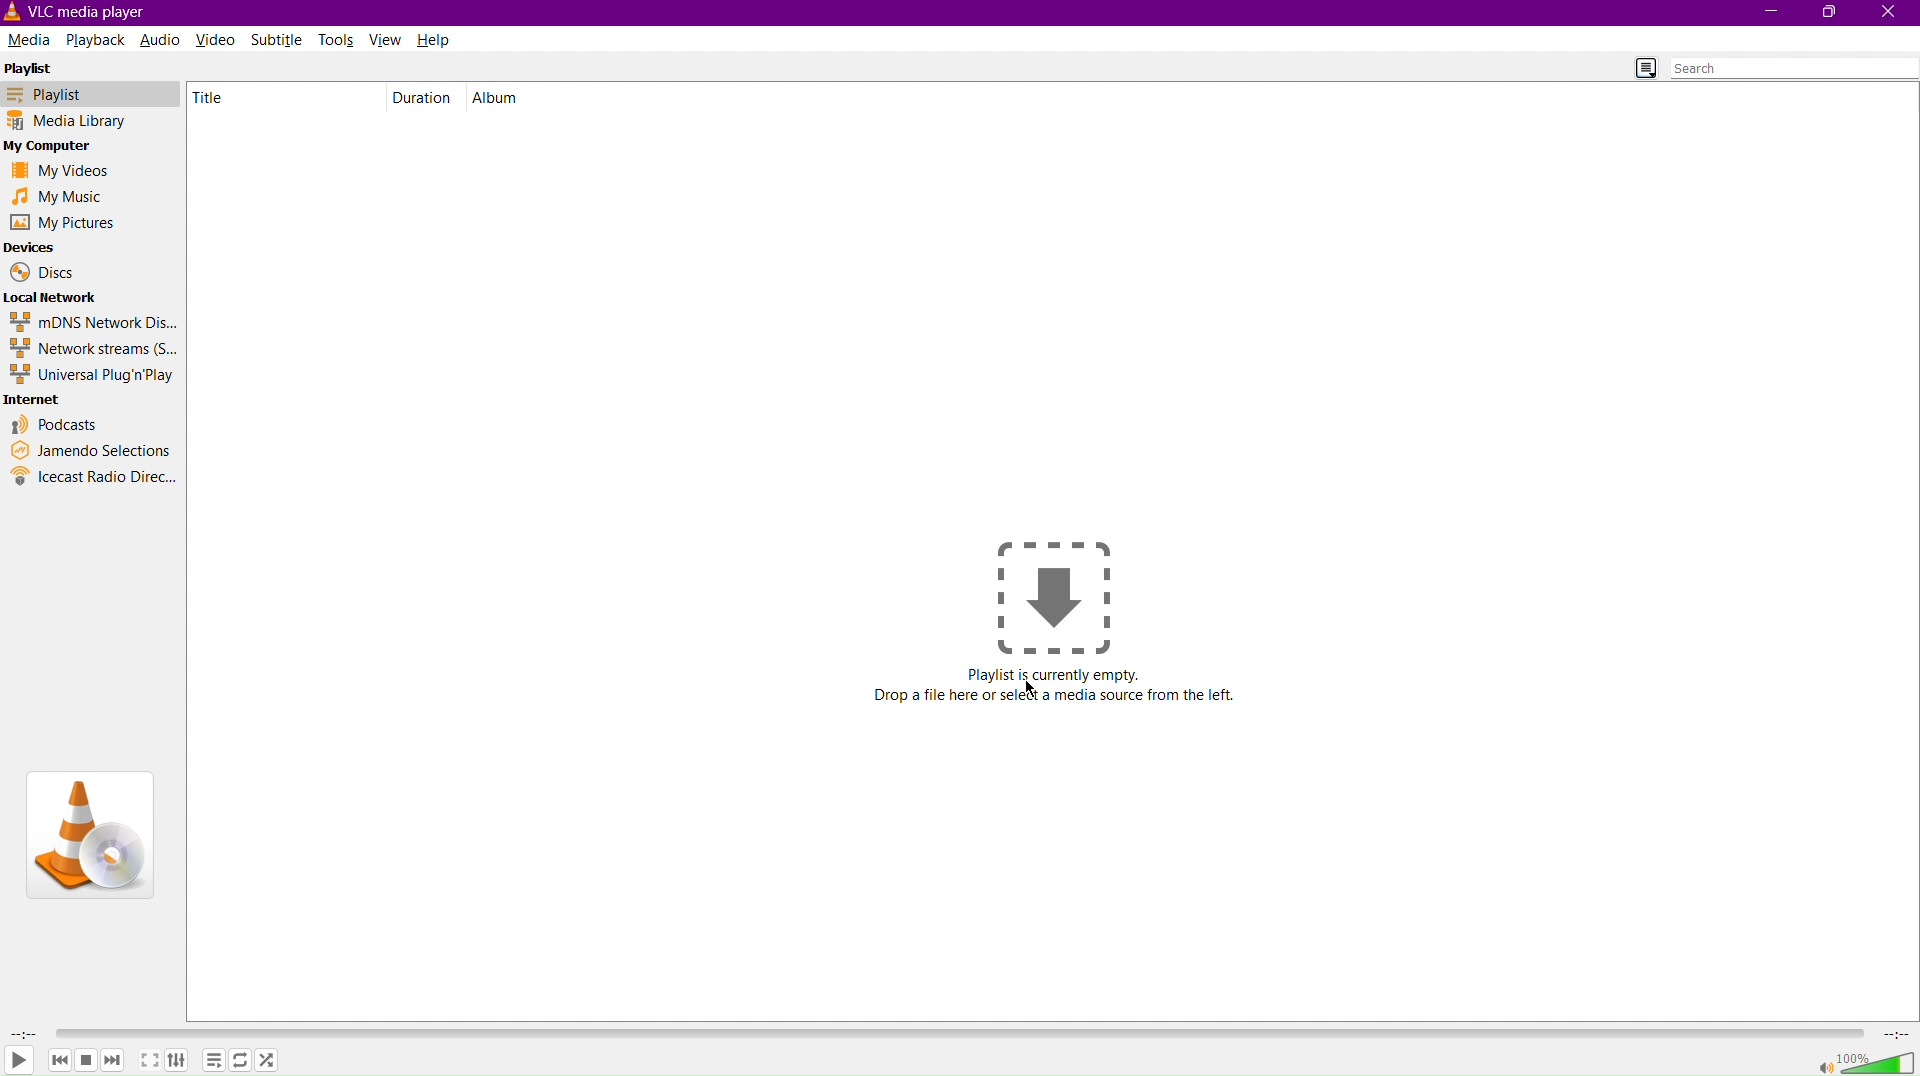  Describe the element at coordinates (29, 41) in the screenshot. I see `Media` at that location.